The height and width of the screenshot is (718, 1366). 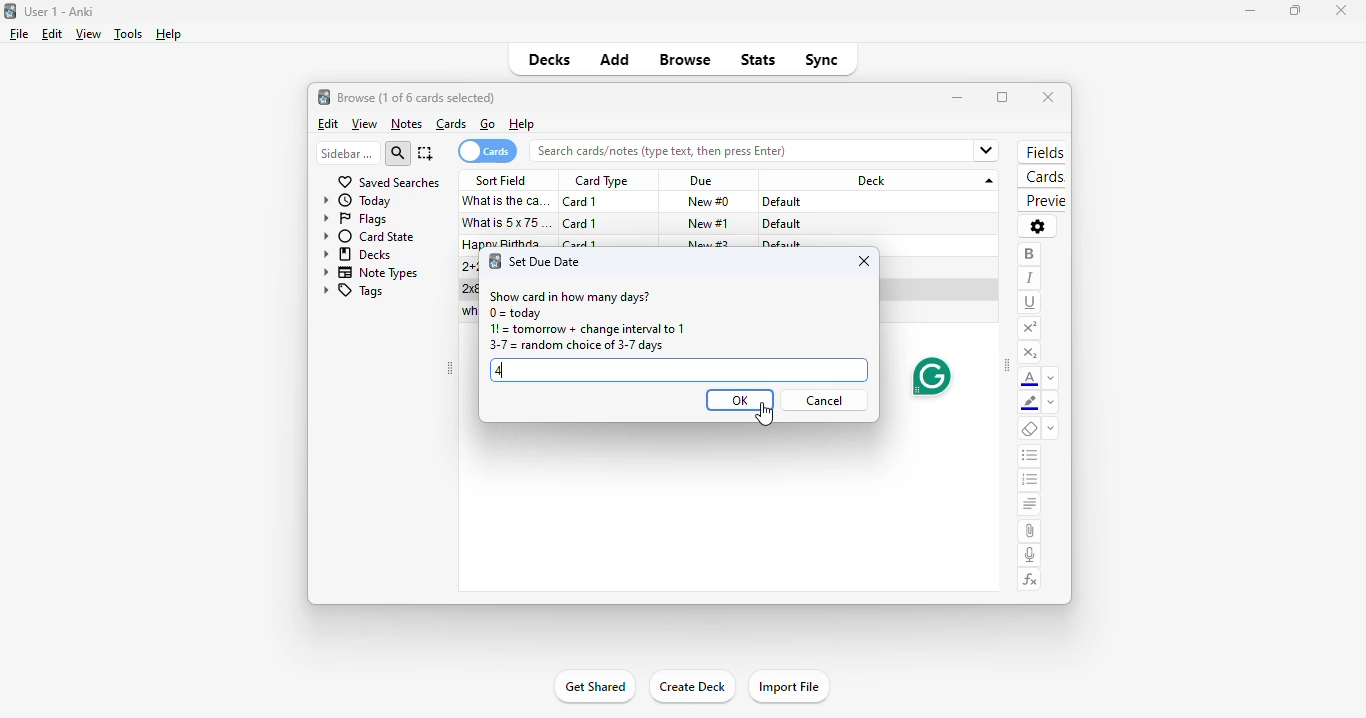 What do you see at coordinates (1340, 9) in the screenshot?
I see `close` at bounding box center [1340, 9].